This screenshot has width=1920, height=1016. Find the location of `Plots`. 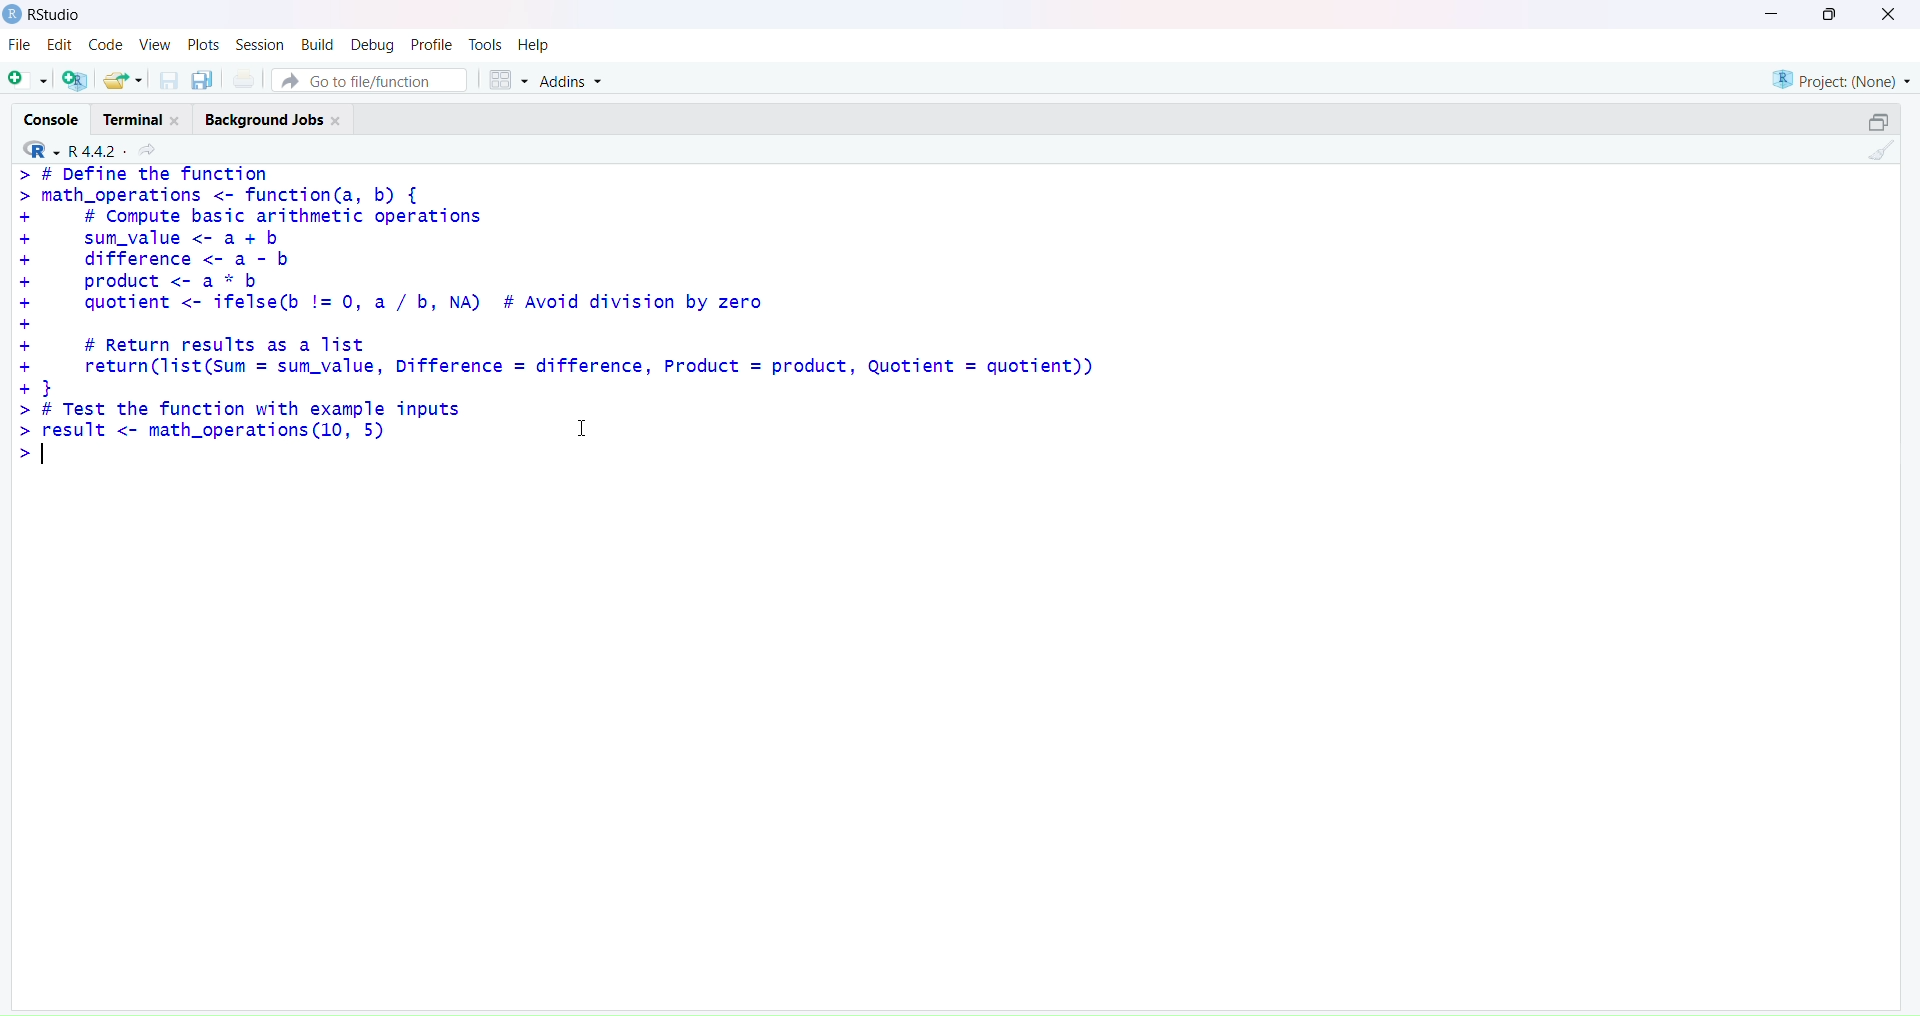

Plots is located at coordinates (201, 44).